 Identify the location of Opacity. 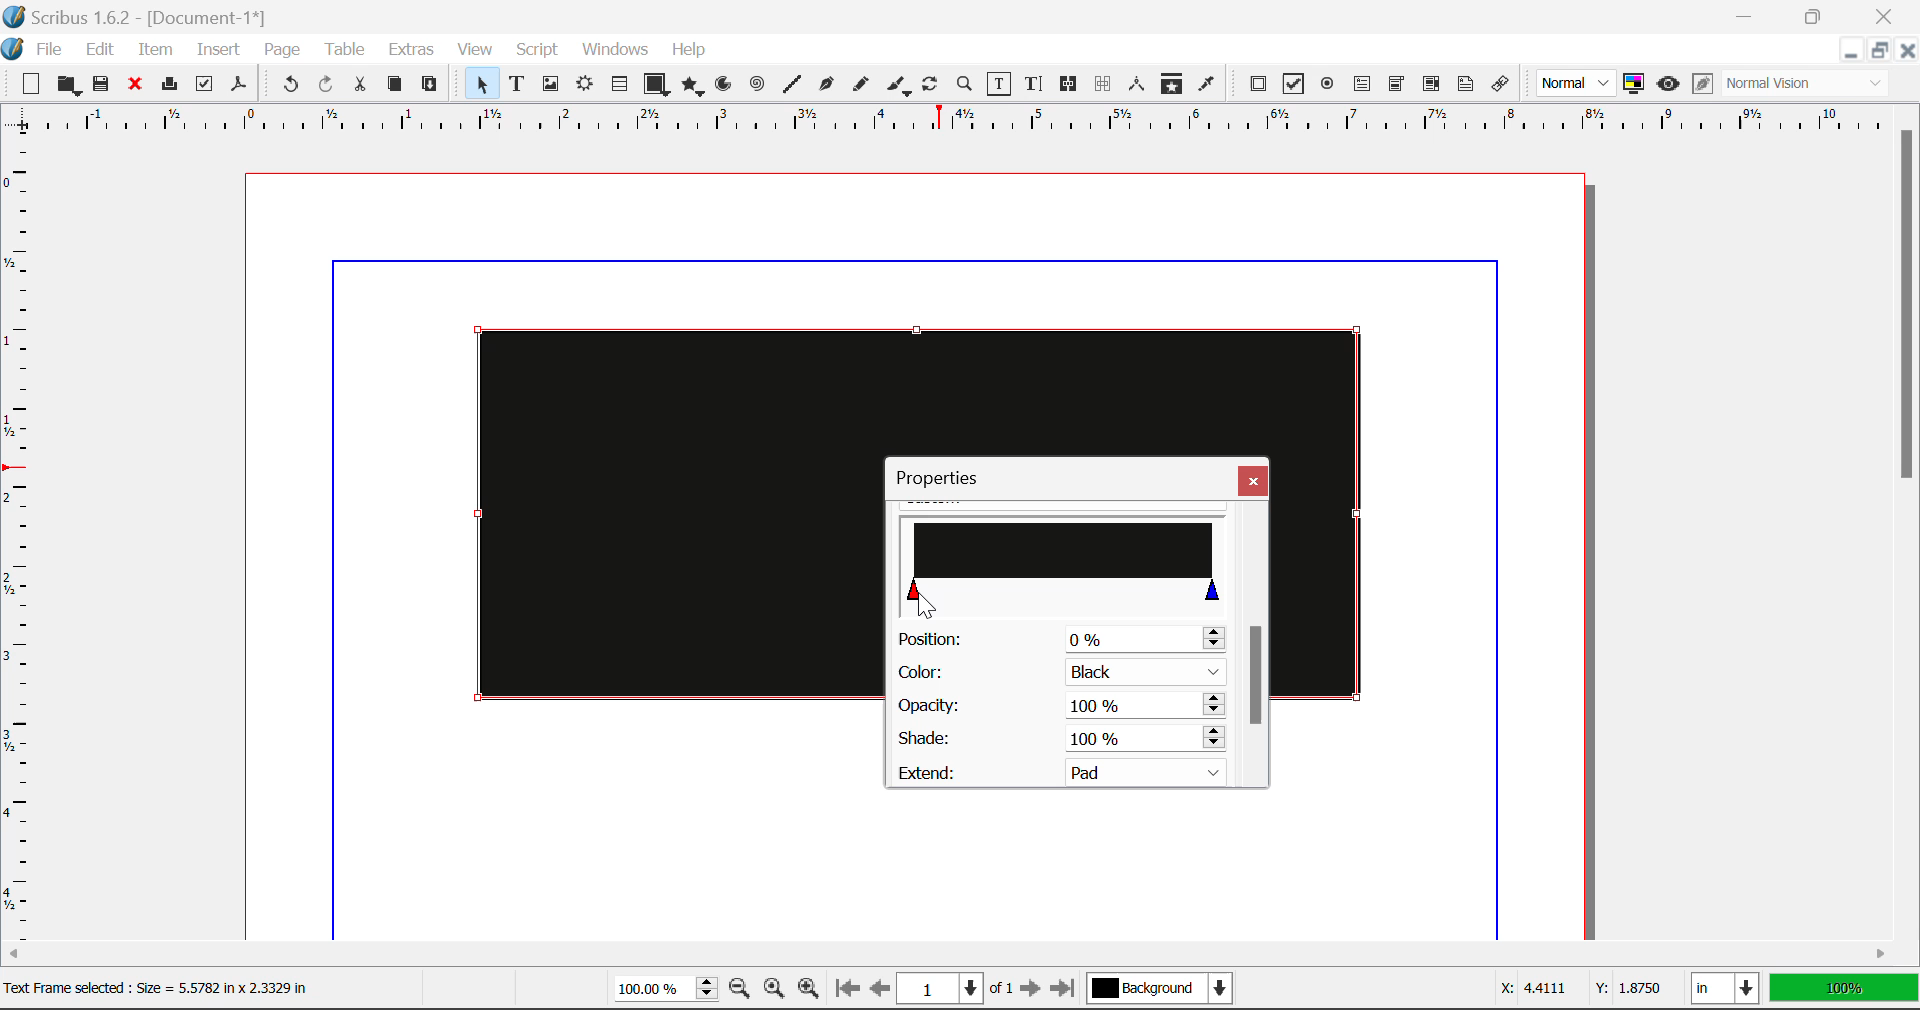
(1060, 706).